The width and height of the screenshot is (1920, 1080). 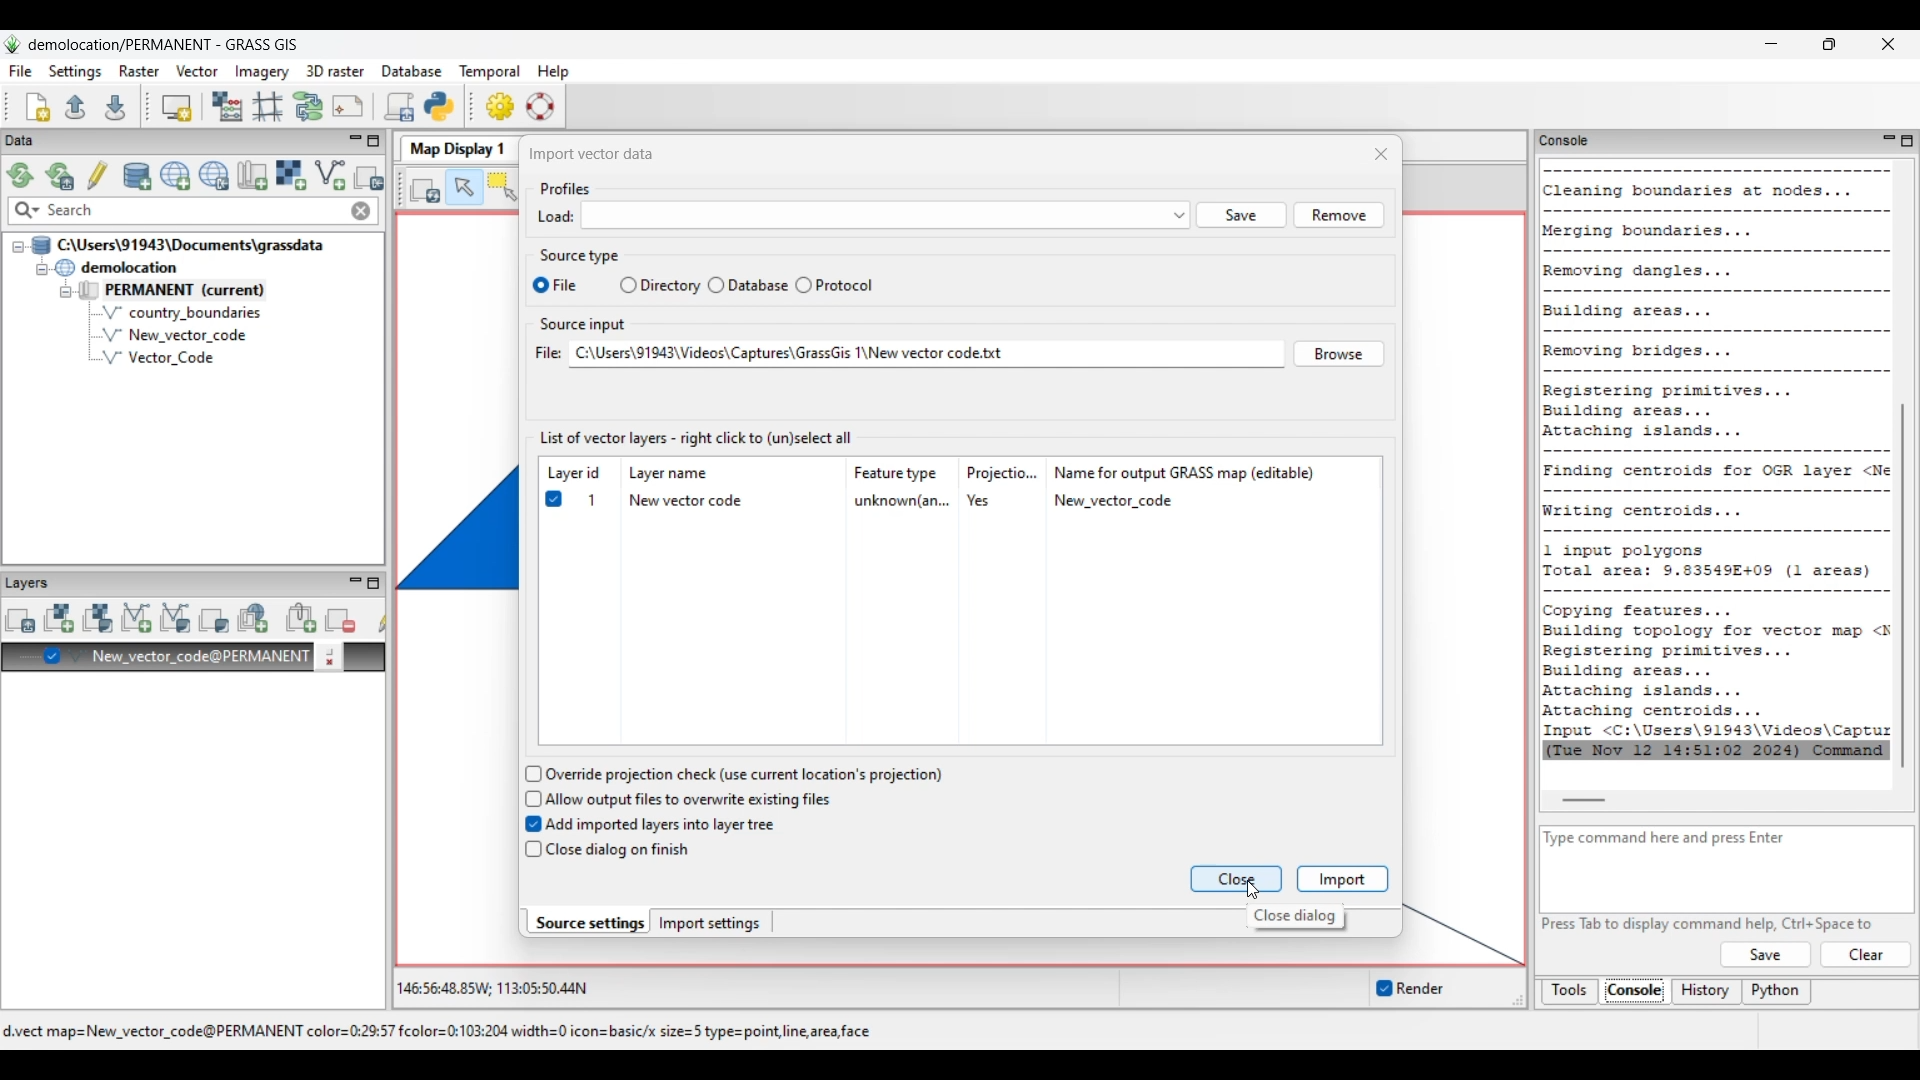 I want to click on Cursor clicking on closing current window, so click(x=1252, y=890).